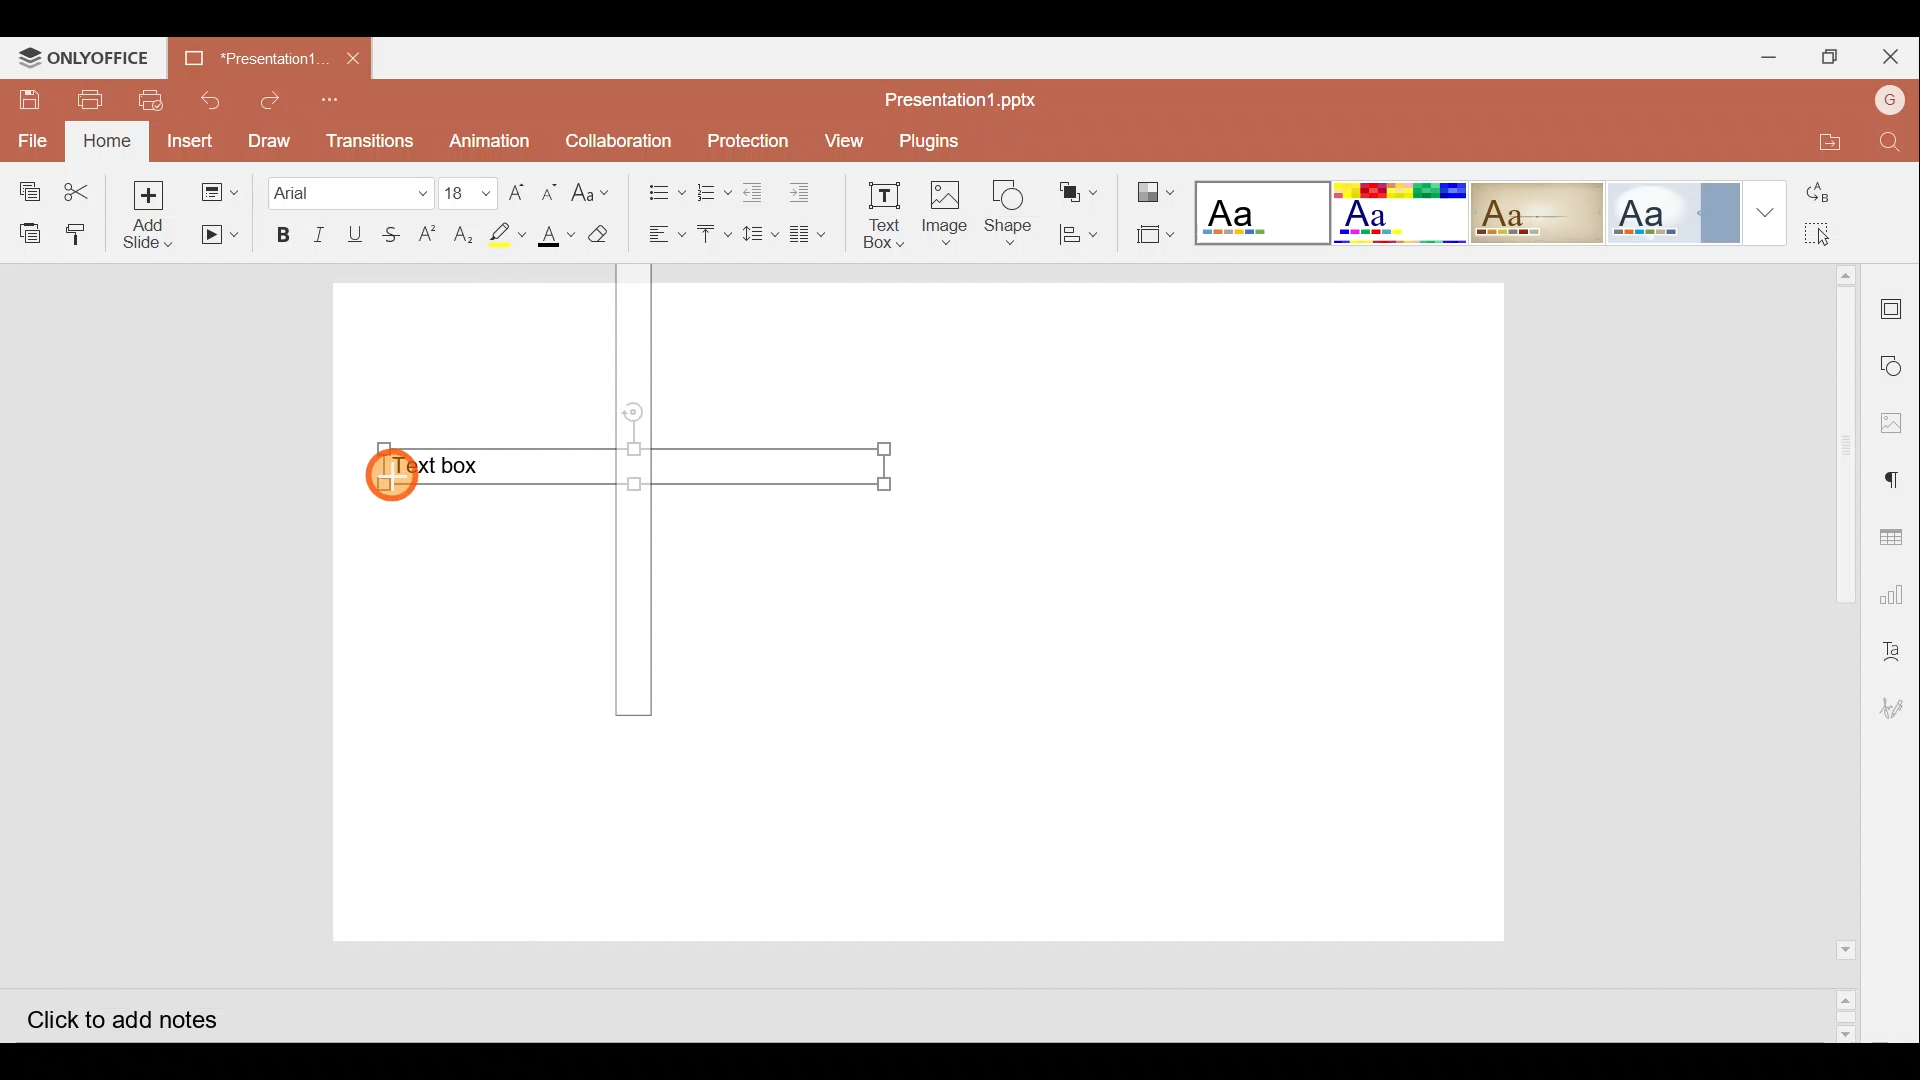 Image resolution: width=1920 pixels, height=1080 pixels. Describe the element at coordinates (275, 236) in the screenshot. I see `Bold` at that location.